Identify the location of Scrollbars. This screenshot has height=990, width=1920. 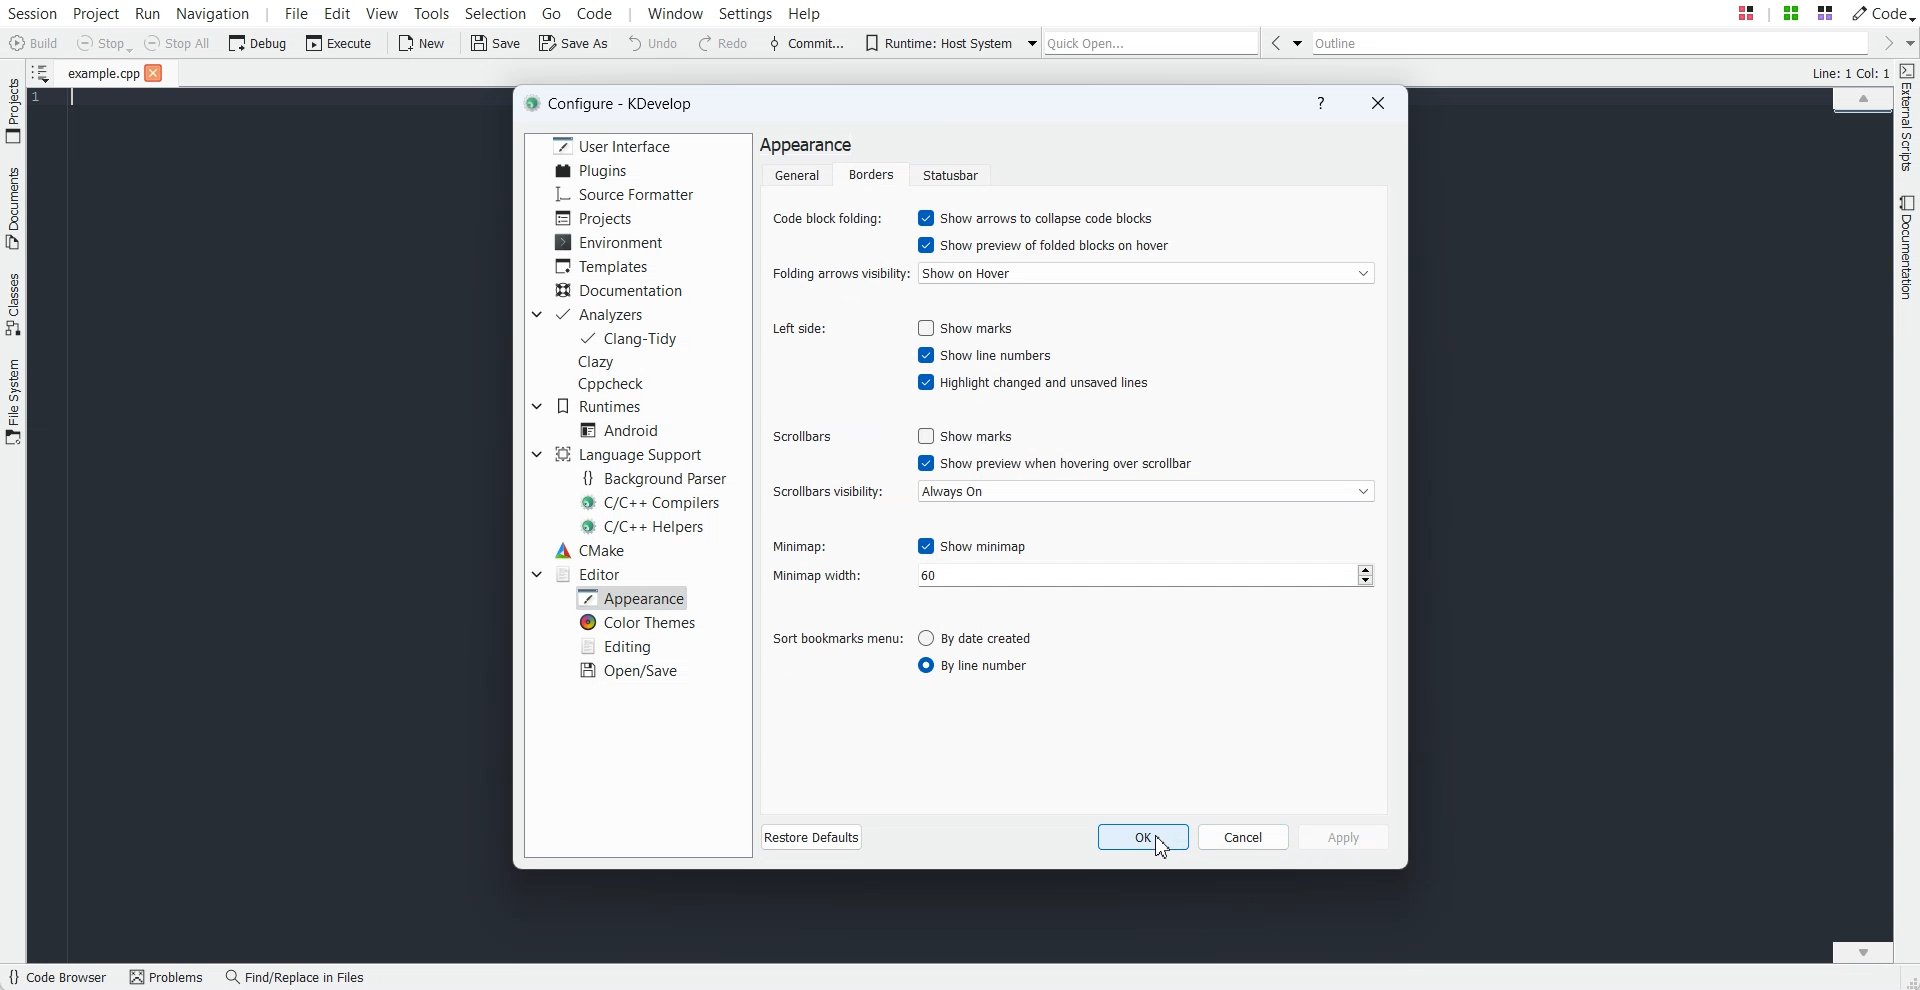
(802, 437).